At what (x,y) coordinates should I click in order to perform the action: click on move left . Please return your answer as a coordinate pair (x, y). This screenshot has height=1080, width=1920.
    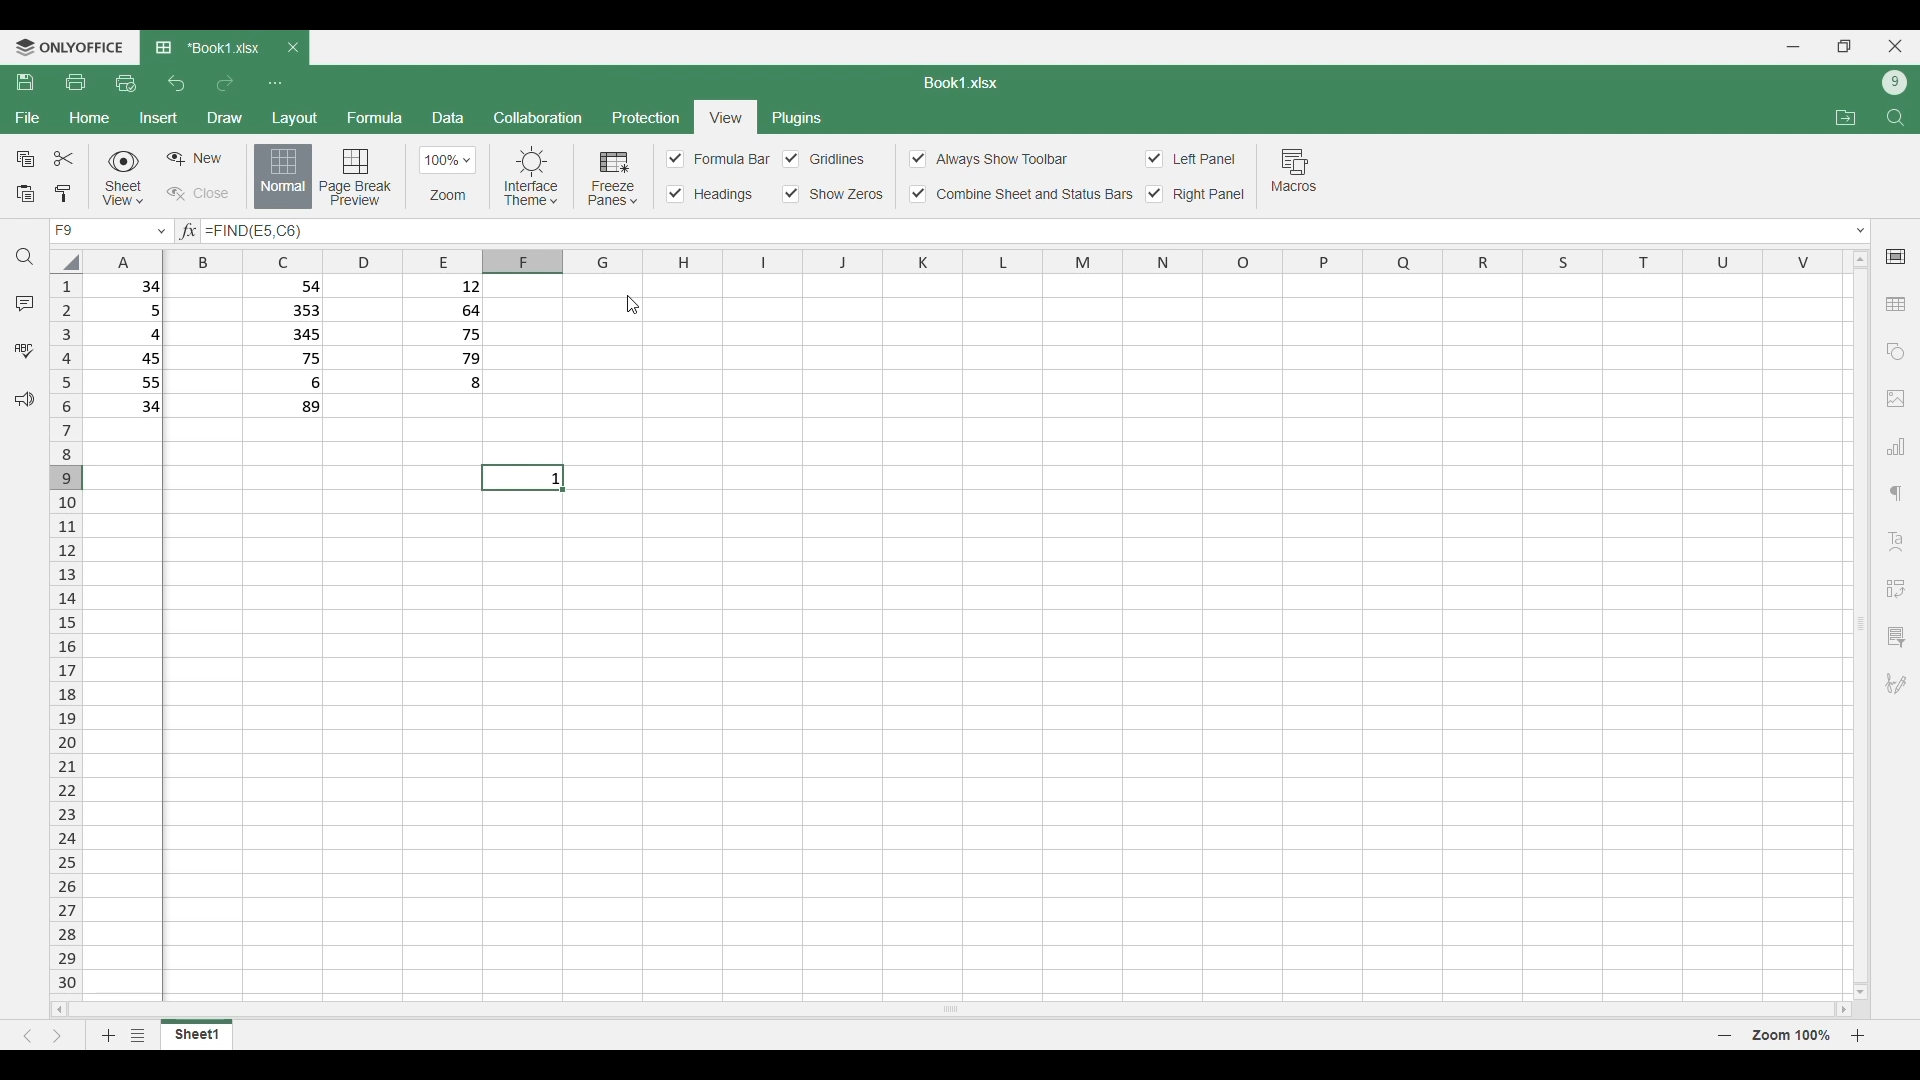
    Looking at the image, I should click on (60, 1014).